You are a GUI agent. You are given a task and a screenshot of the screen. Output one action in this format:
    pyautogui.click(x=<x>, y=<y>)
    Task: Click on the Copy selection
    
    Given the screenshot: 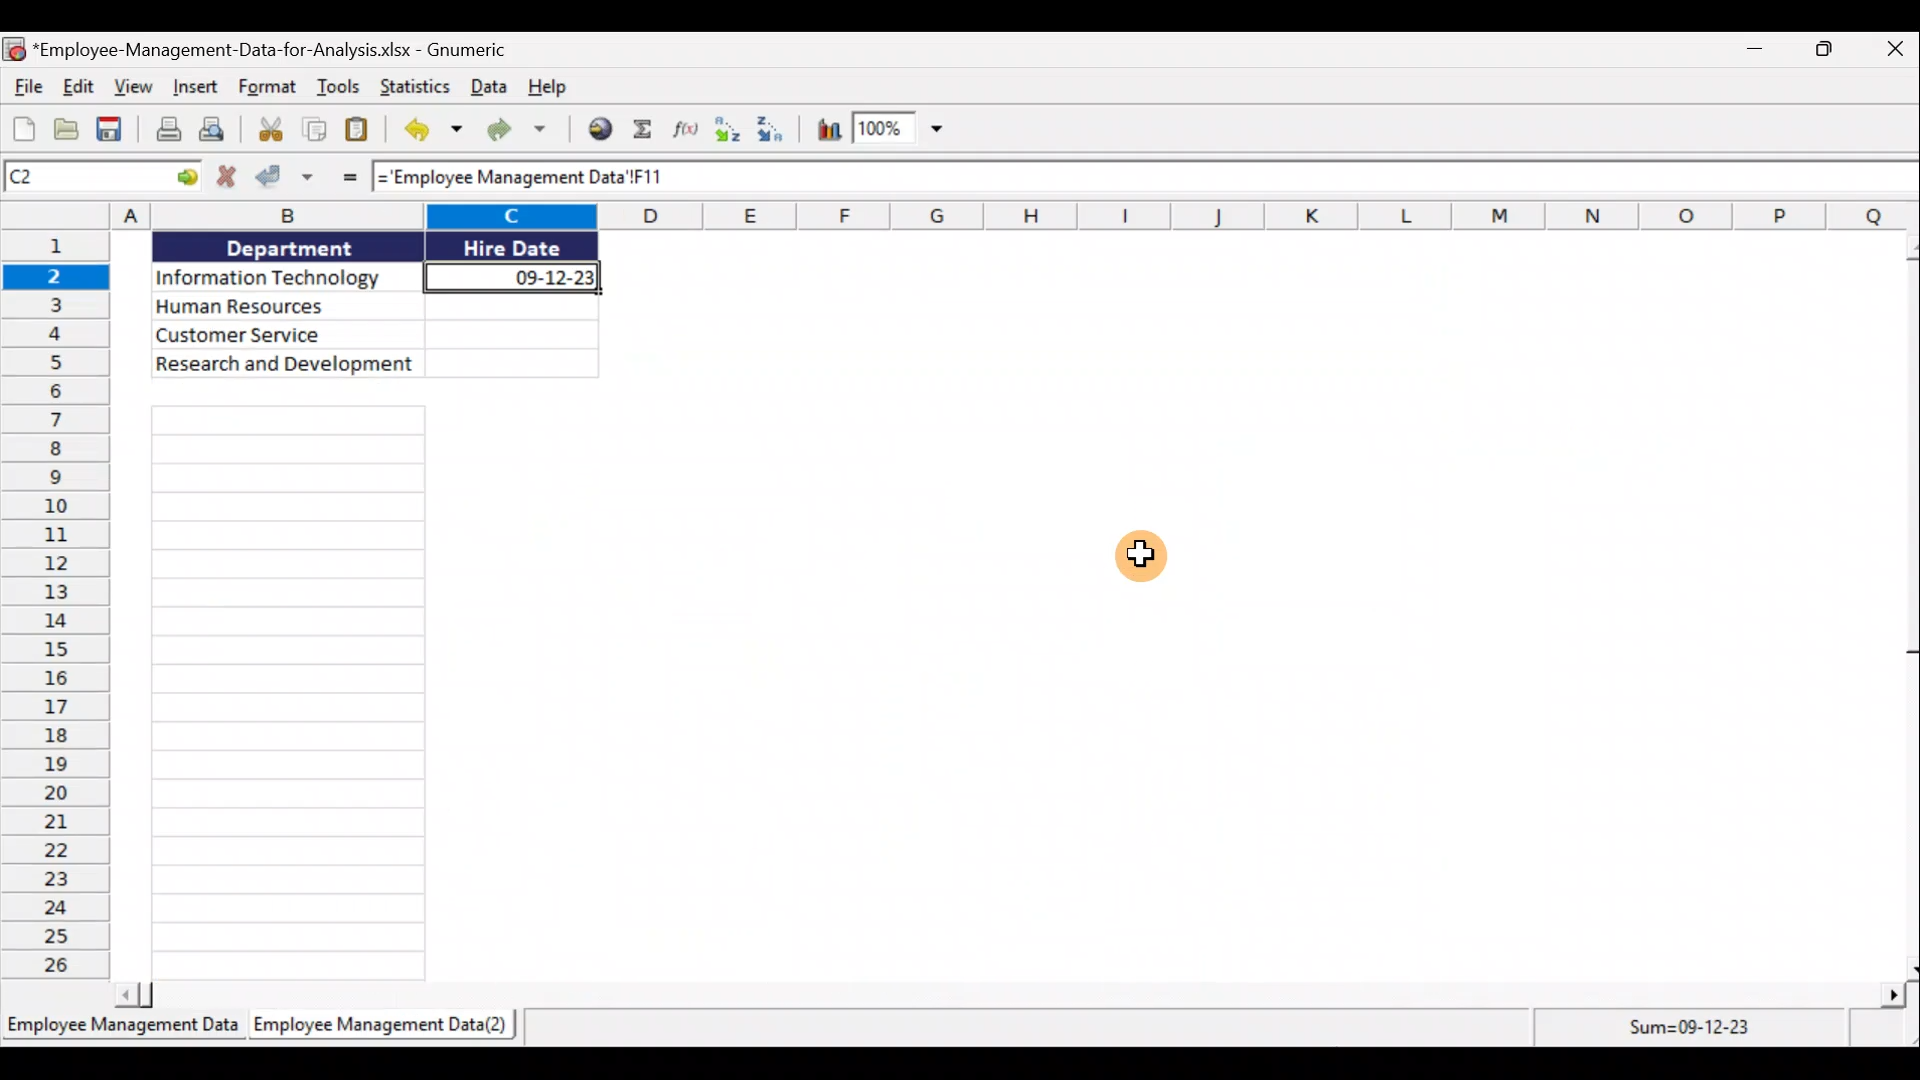 What is the action you would take?
    pyautogui.click(x=314, y=133)
    